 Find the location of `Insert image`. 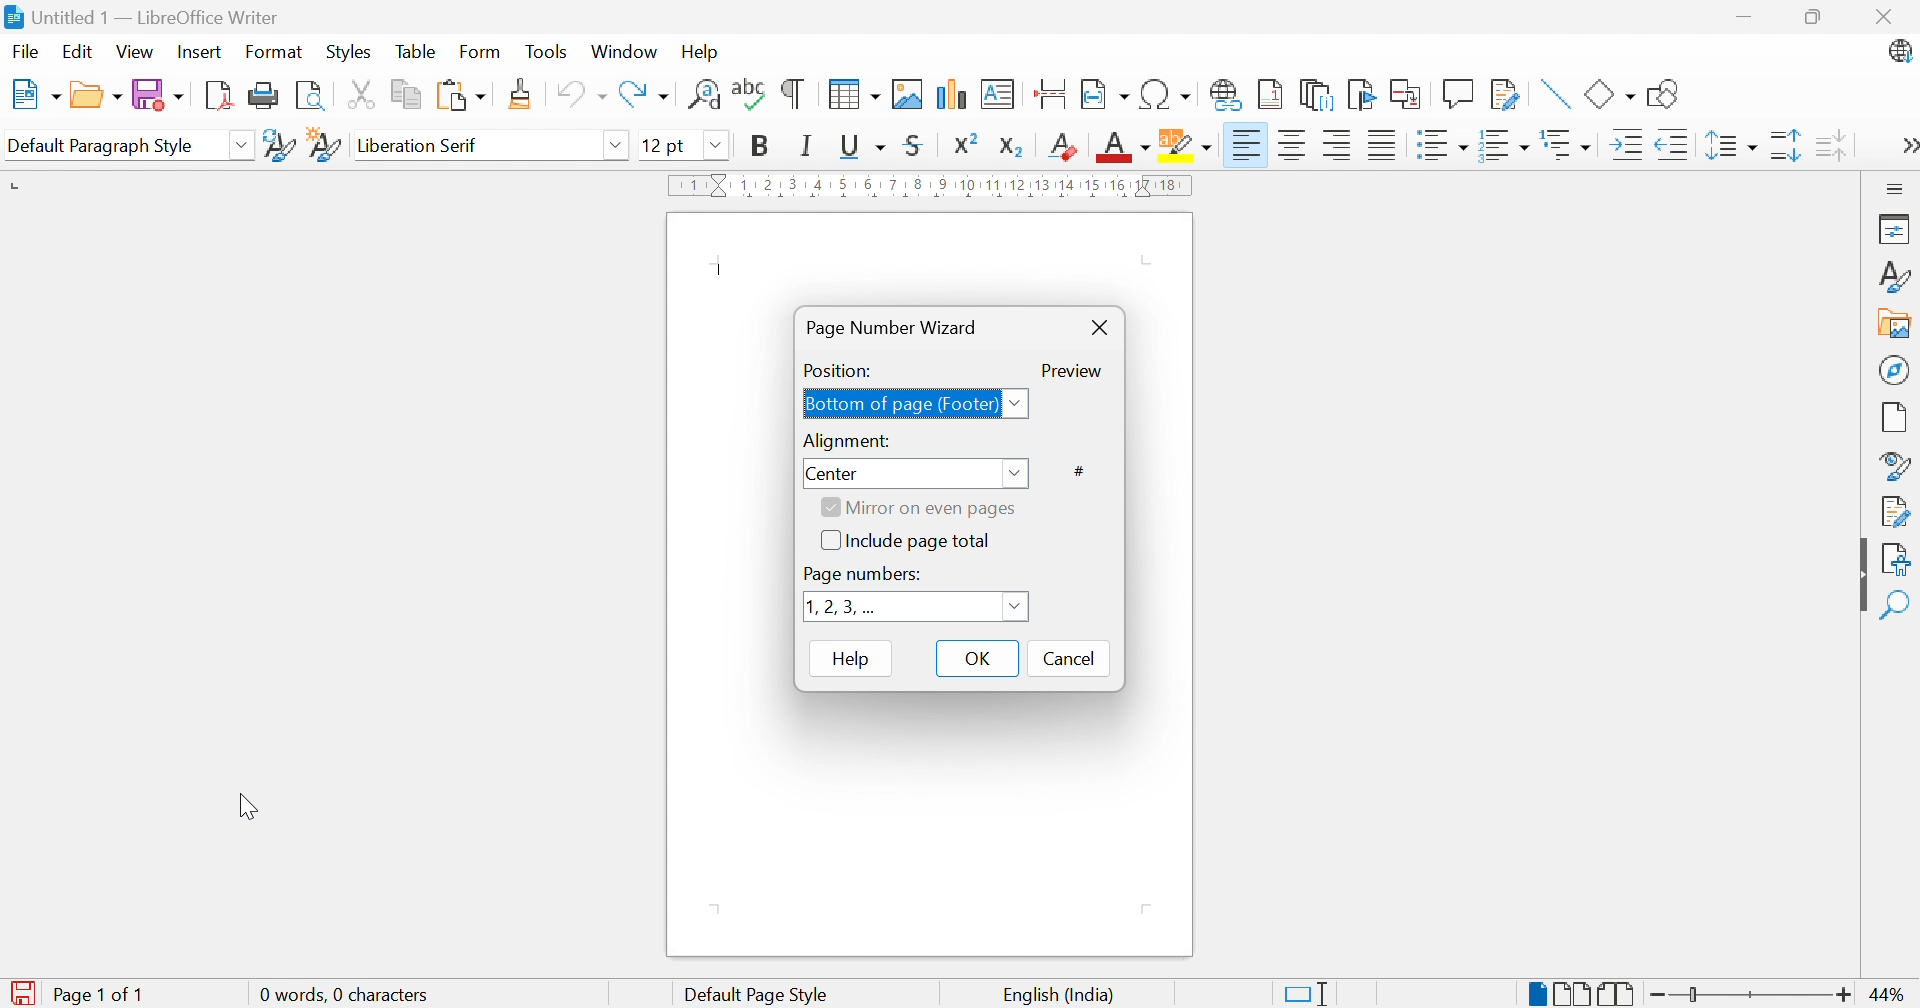

Insert image is located at coordinates (906, 94).